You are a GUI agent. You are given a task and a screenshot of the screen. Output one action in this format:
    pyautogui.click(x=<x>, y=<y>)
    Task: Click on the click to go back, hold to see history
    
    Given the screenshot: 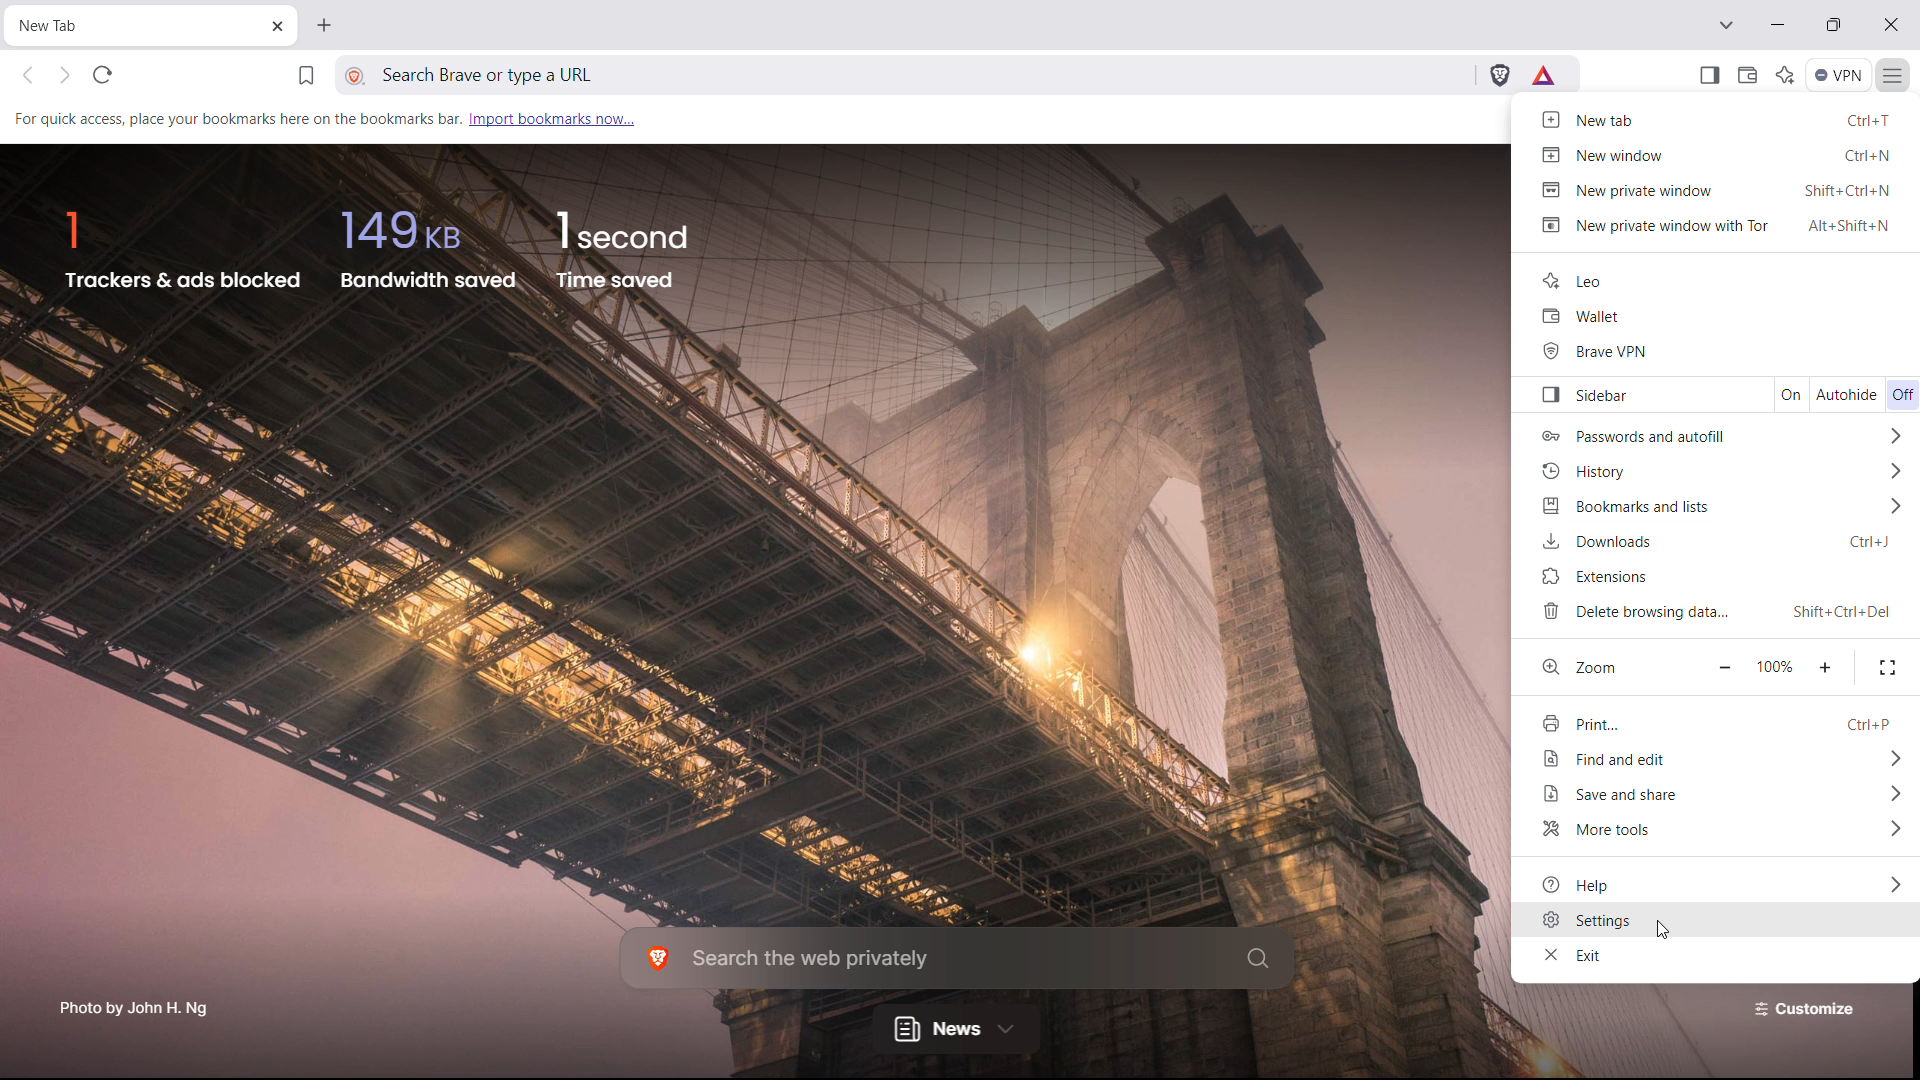 What is the action you would take?
    pyautogui.click(x=28, y=74)
    